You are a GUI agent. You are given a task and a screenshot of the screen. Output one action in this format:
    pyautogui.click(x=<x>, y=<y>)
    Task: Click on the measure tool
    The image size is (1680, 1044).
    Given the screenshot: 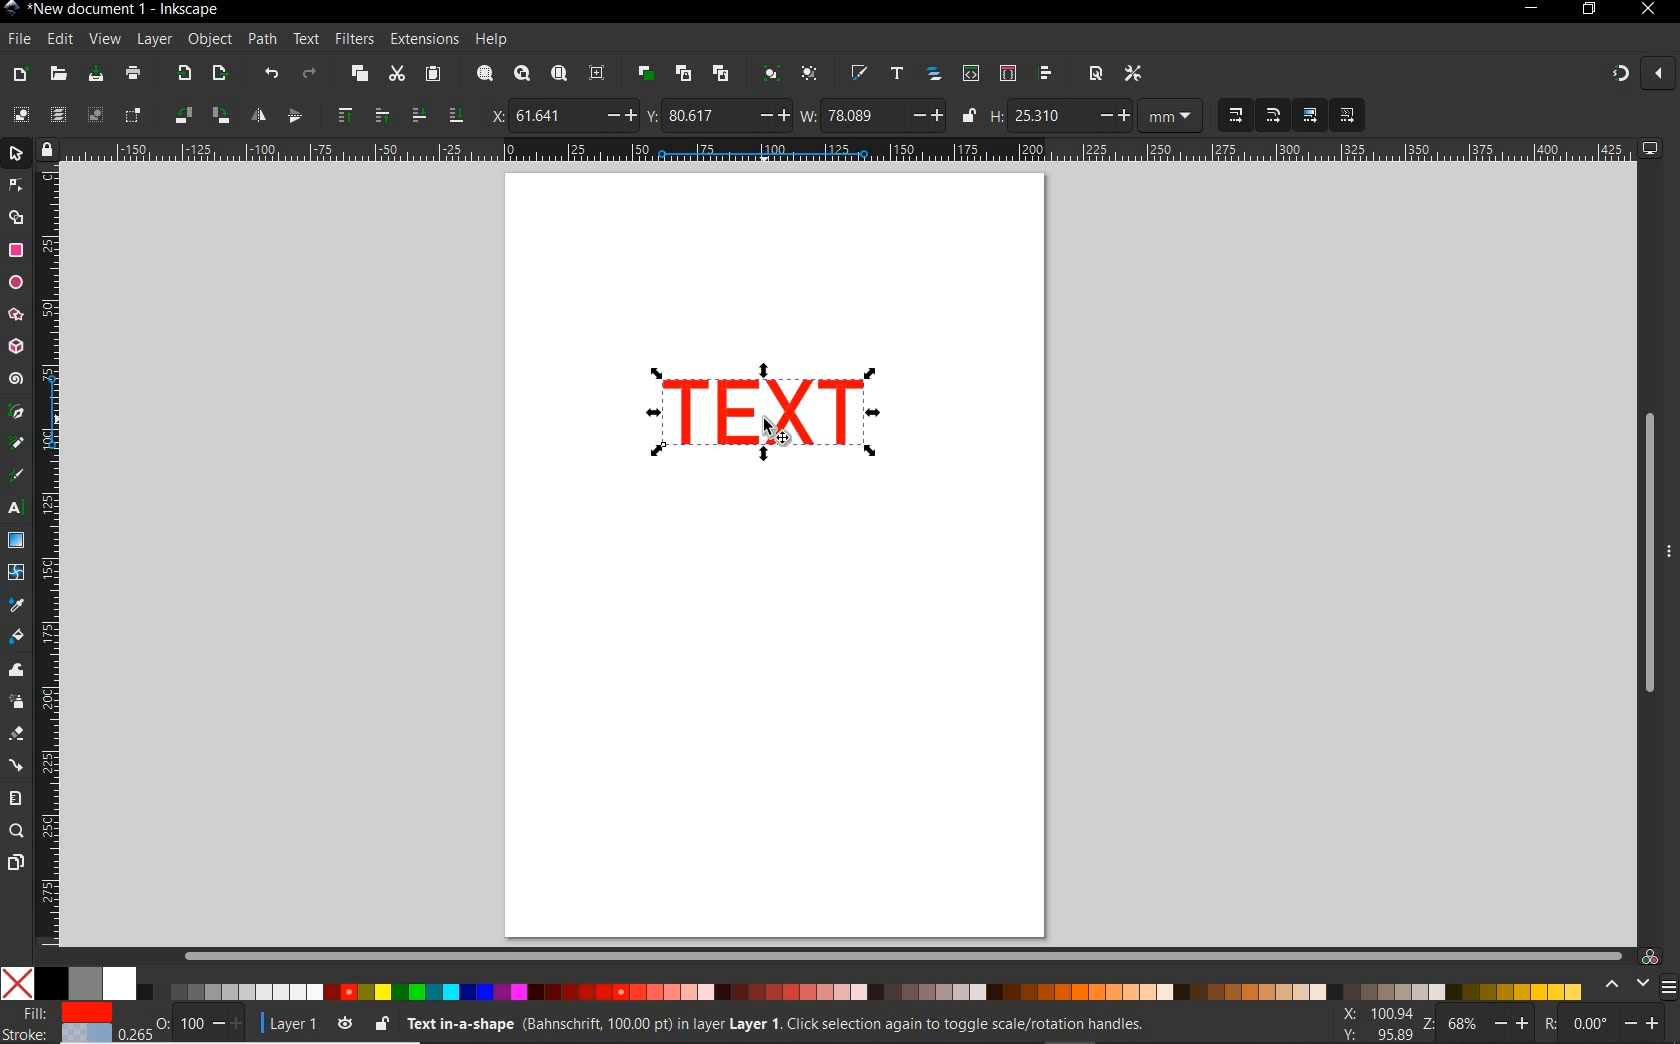 What is the action you would take?
    pyautogui.click(x=16, y=798)
    